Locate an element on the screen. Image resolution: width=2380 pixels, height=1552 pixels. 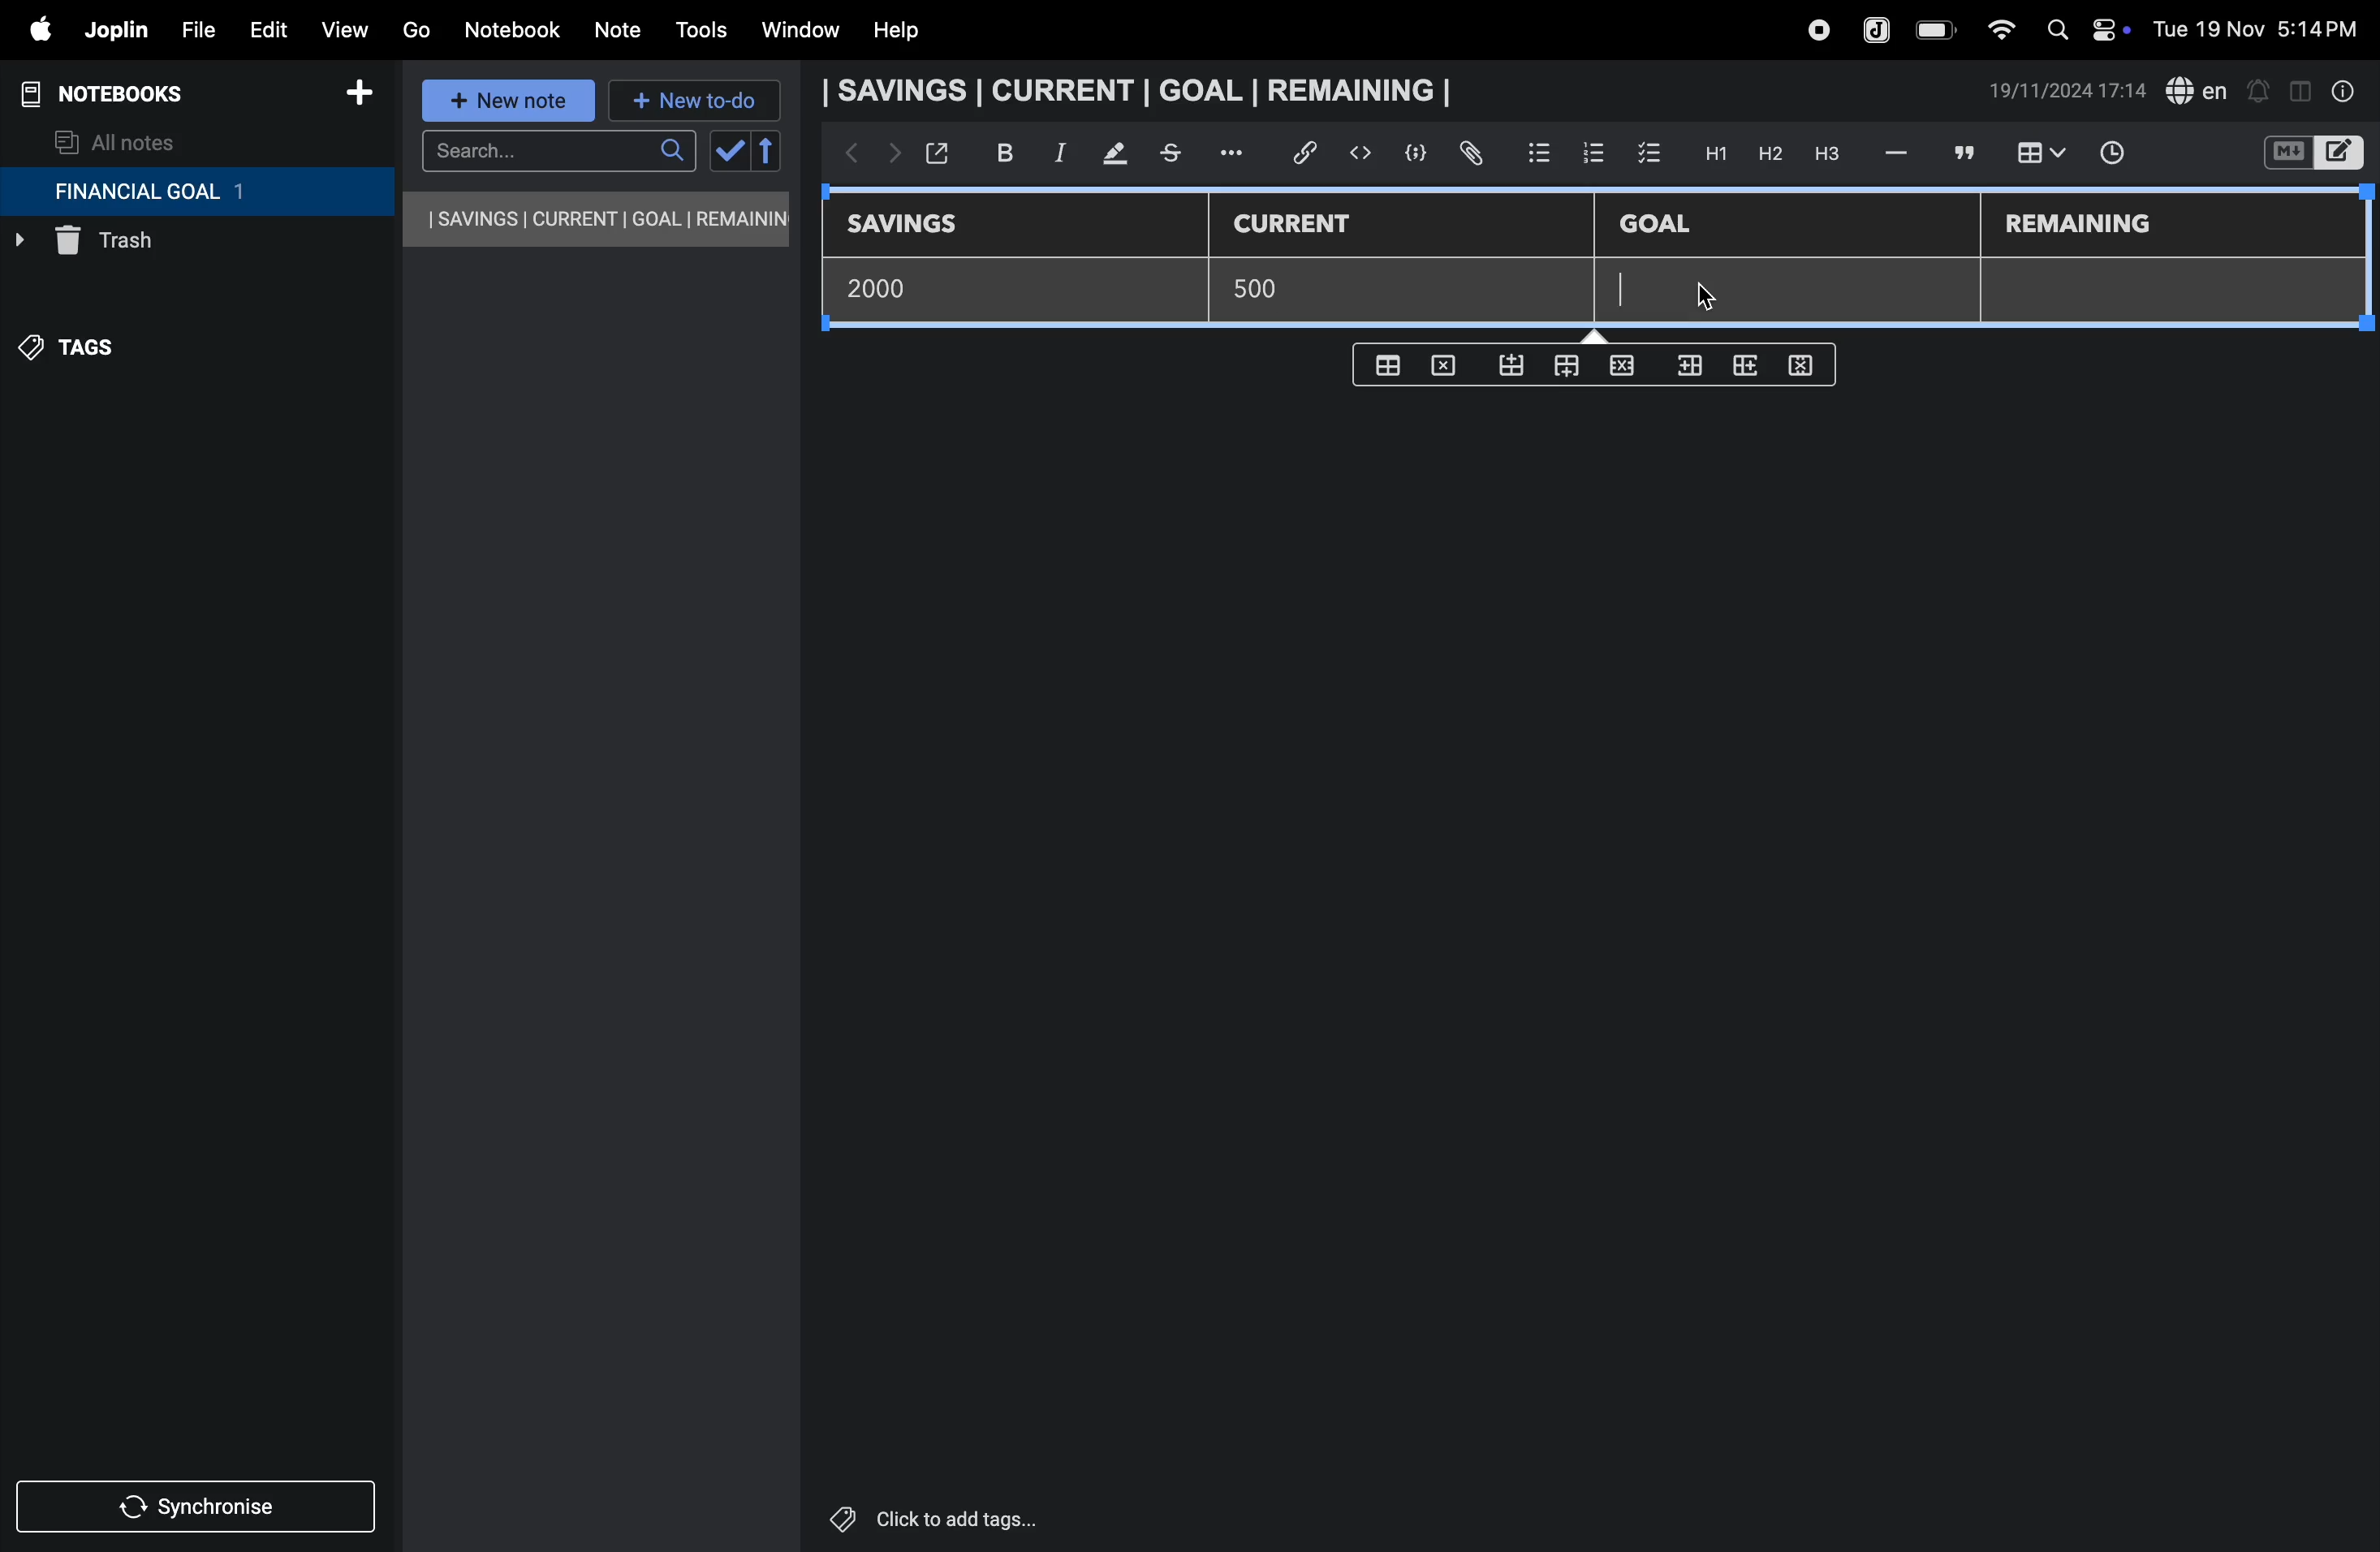
open window is located at coordinates (935, 153).